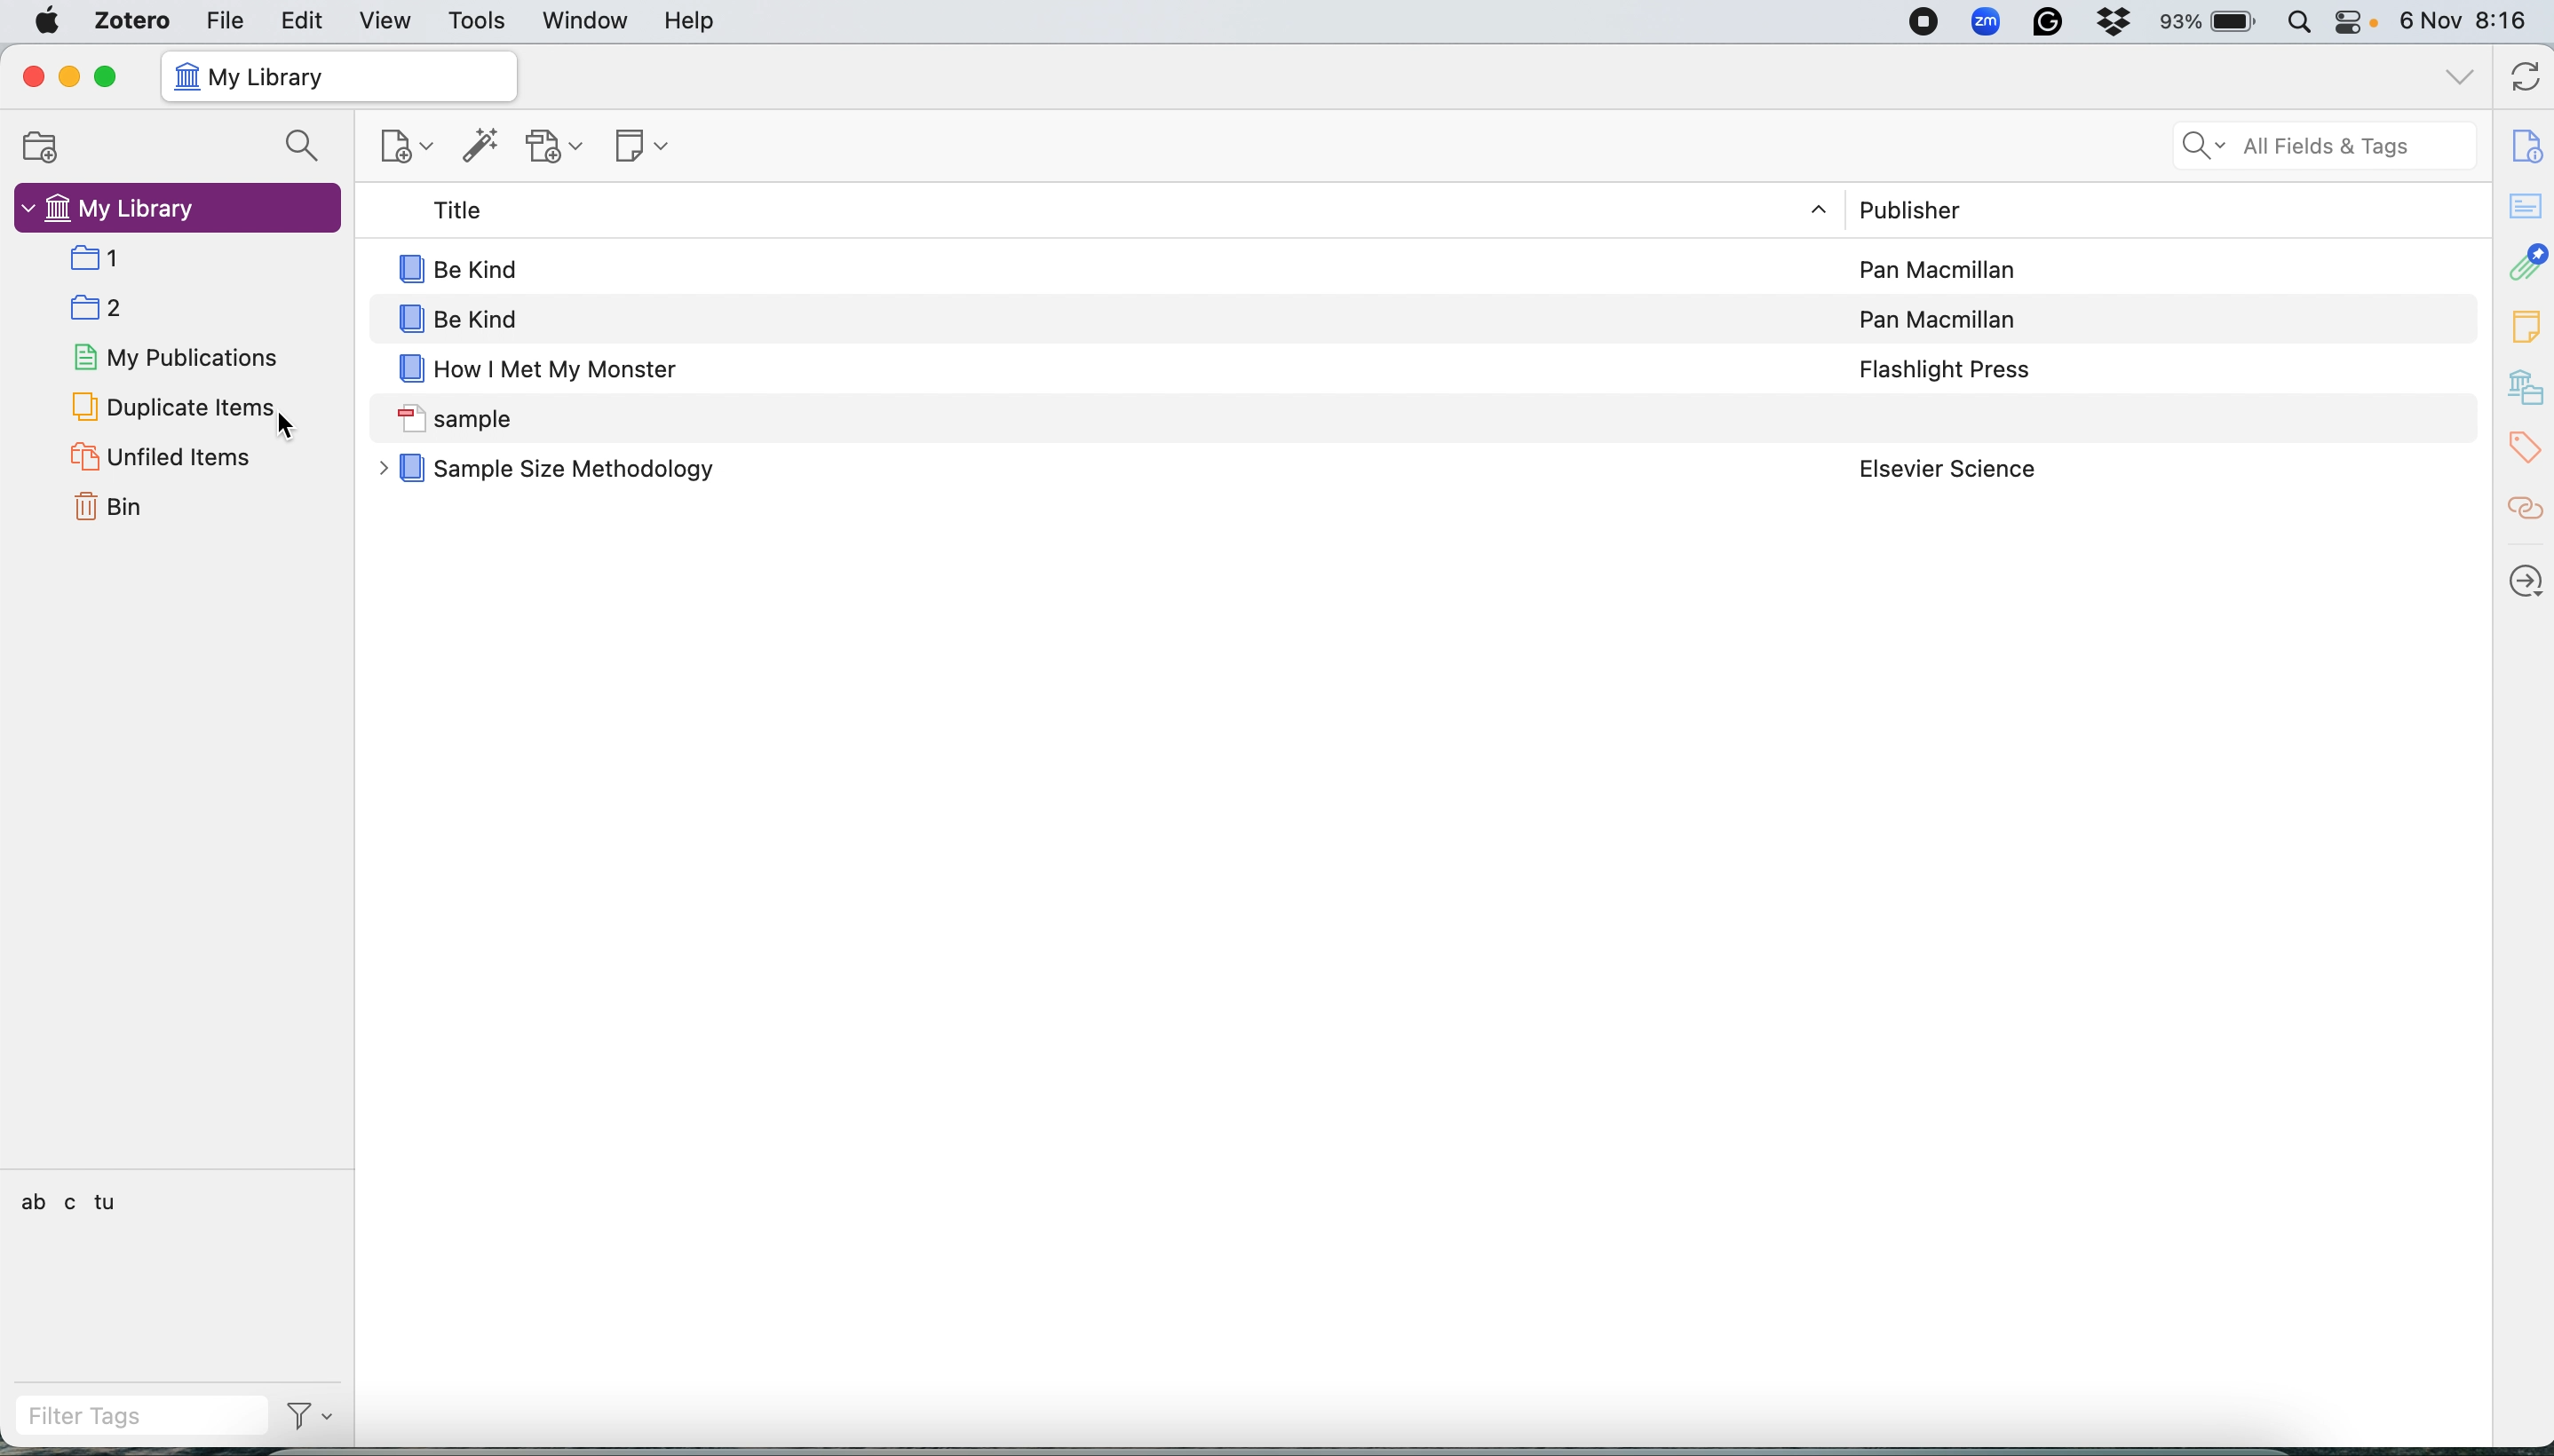  Describe the element at coordinates (1803, 208) in the screenshot. I see `sort` at that location.